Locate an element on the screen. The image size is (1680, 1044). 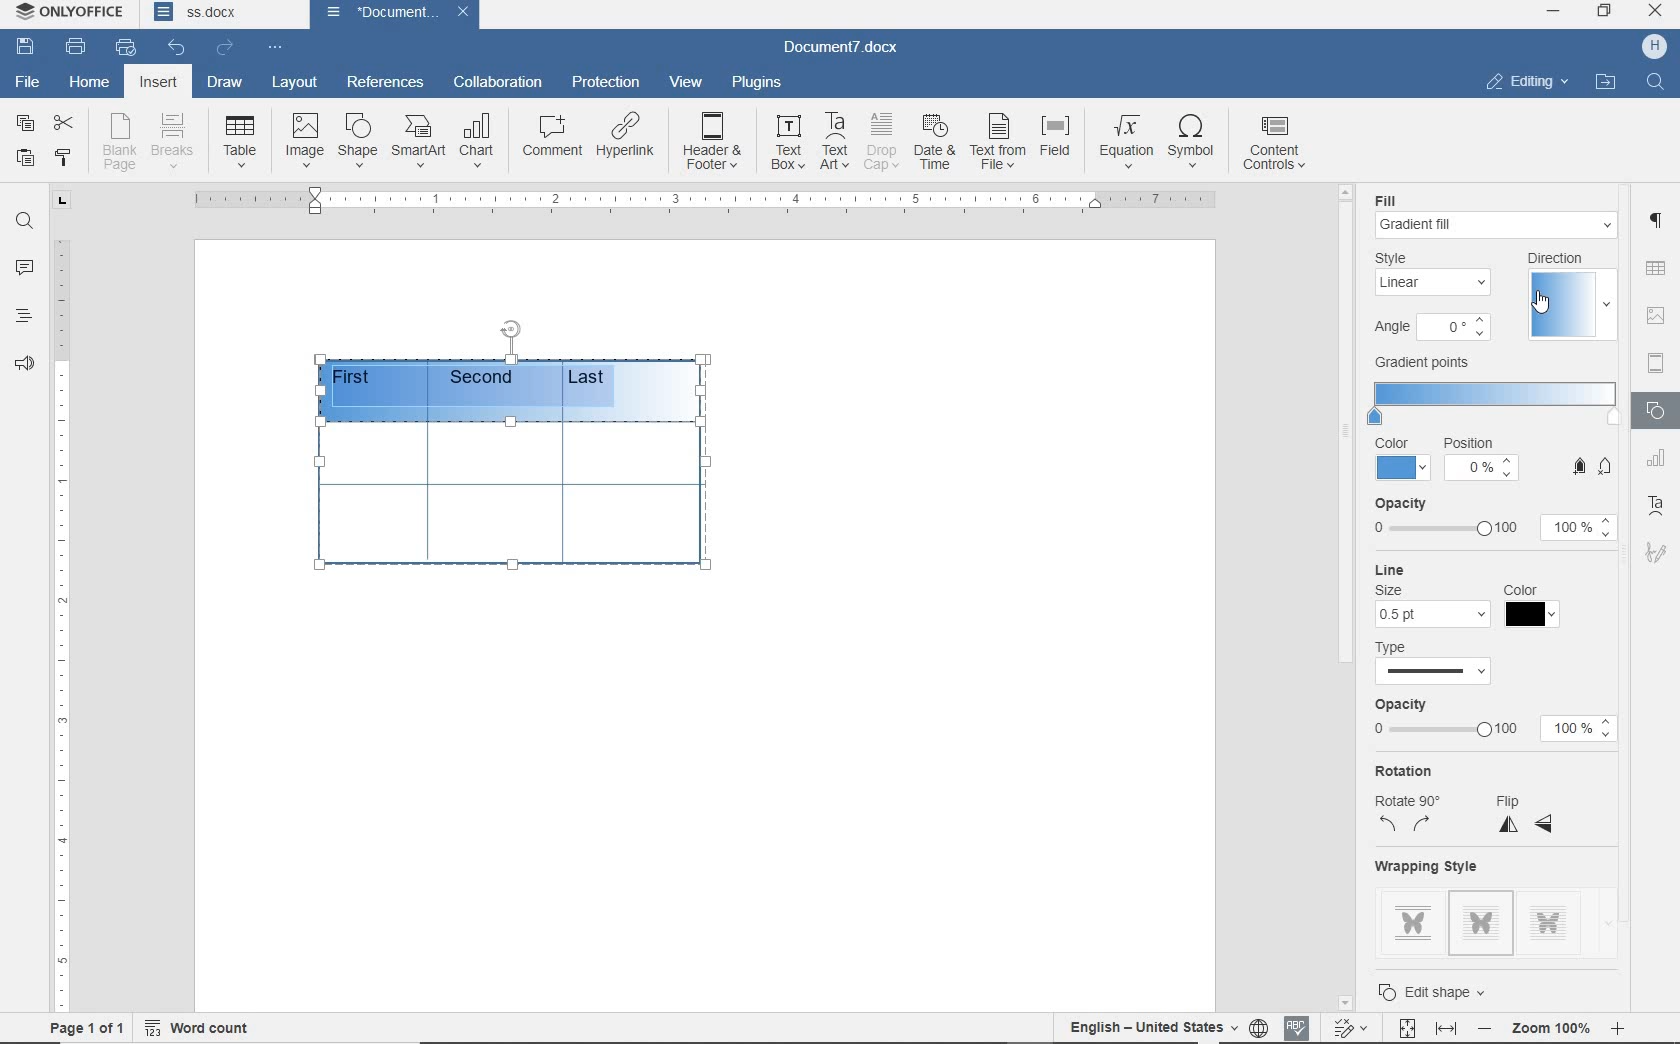
fill is located at coordinates (1394, 195).